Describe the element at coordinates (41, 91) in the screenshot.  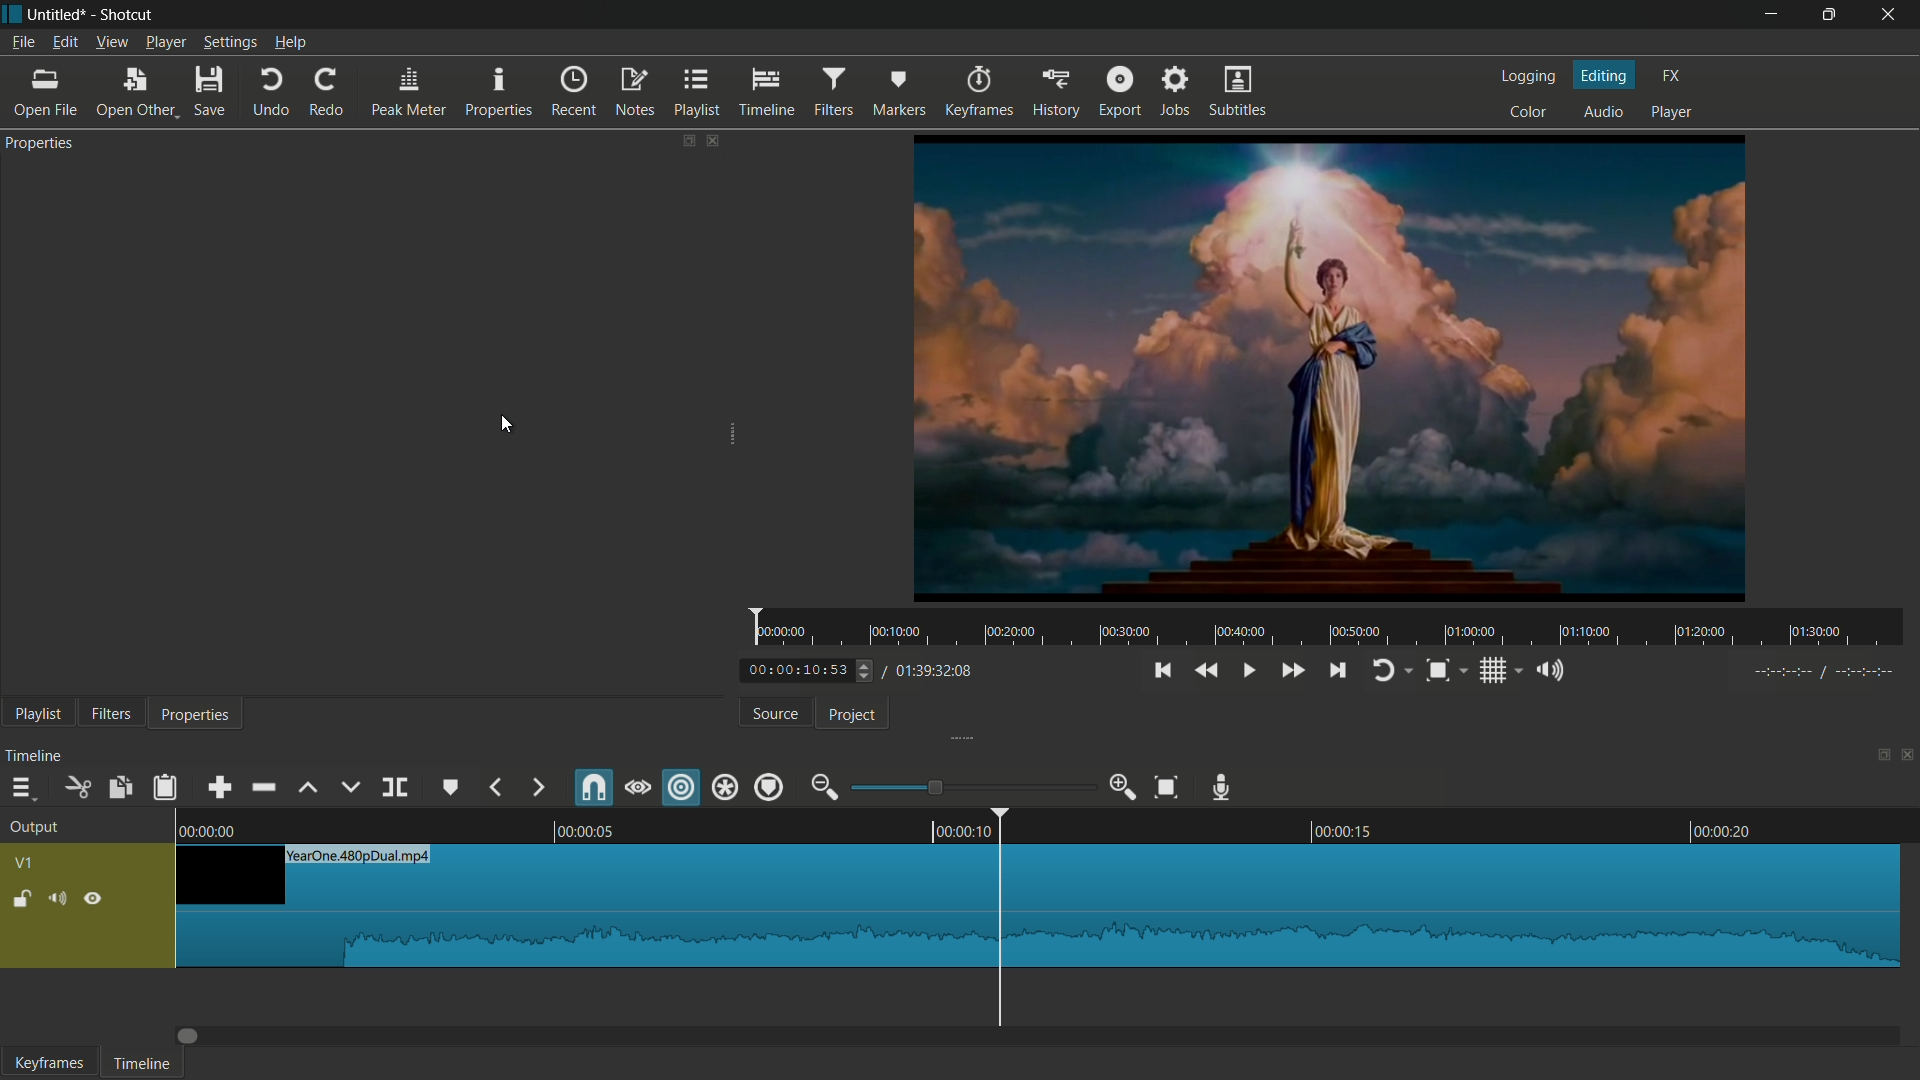
I see `open file` at that location.